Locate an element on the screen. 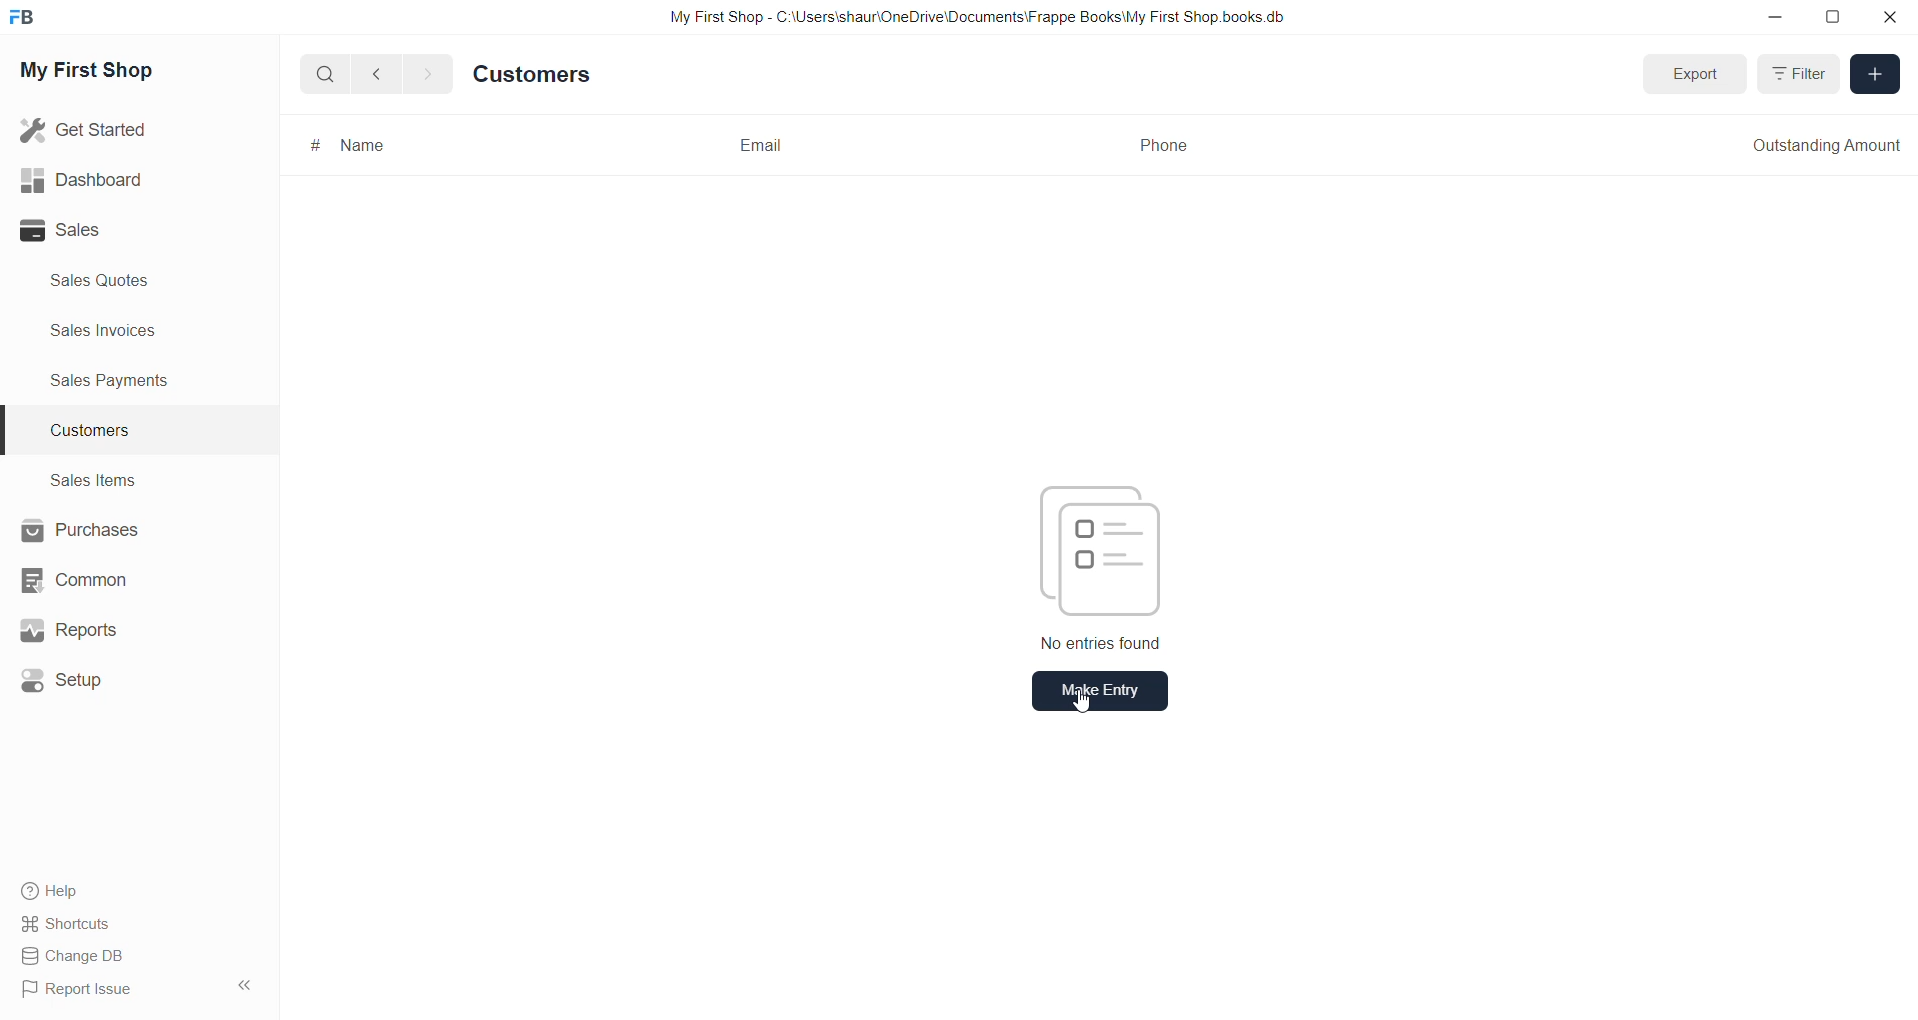 This screenshot has width=1918, height=1020. customers is located at coordinates (105, 432).